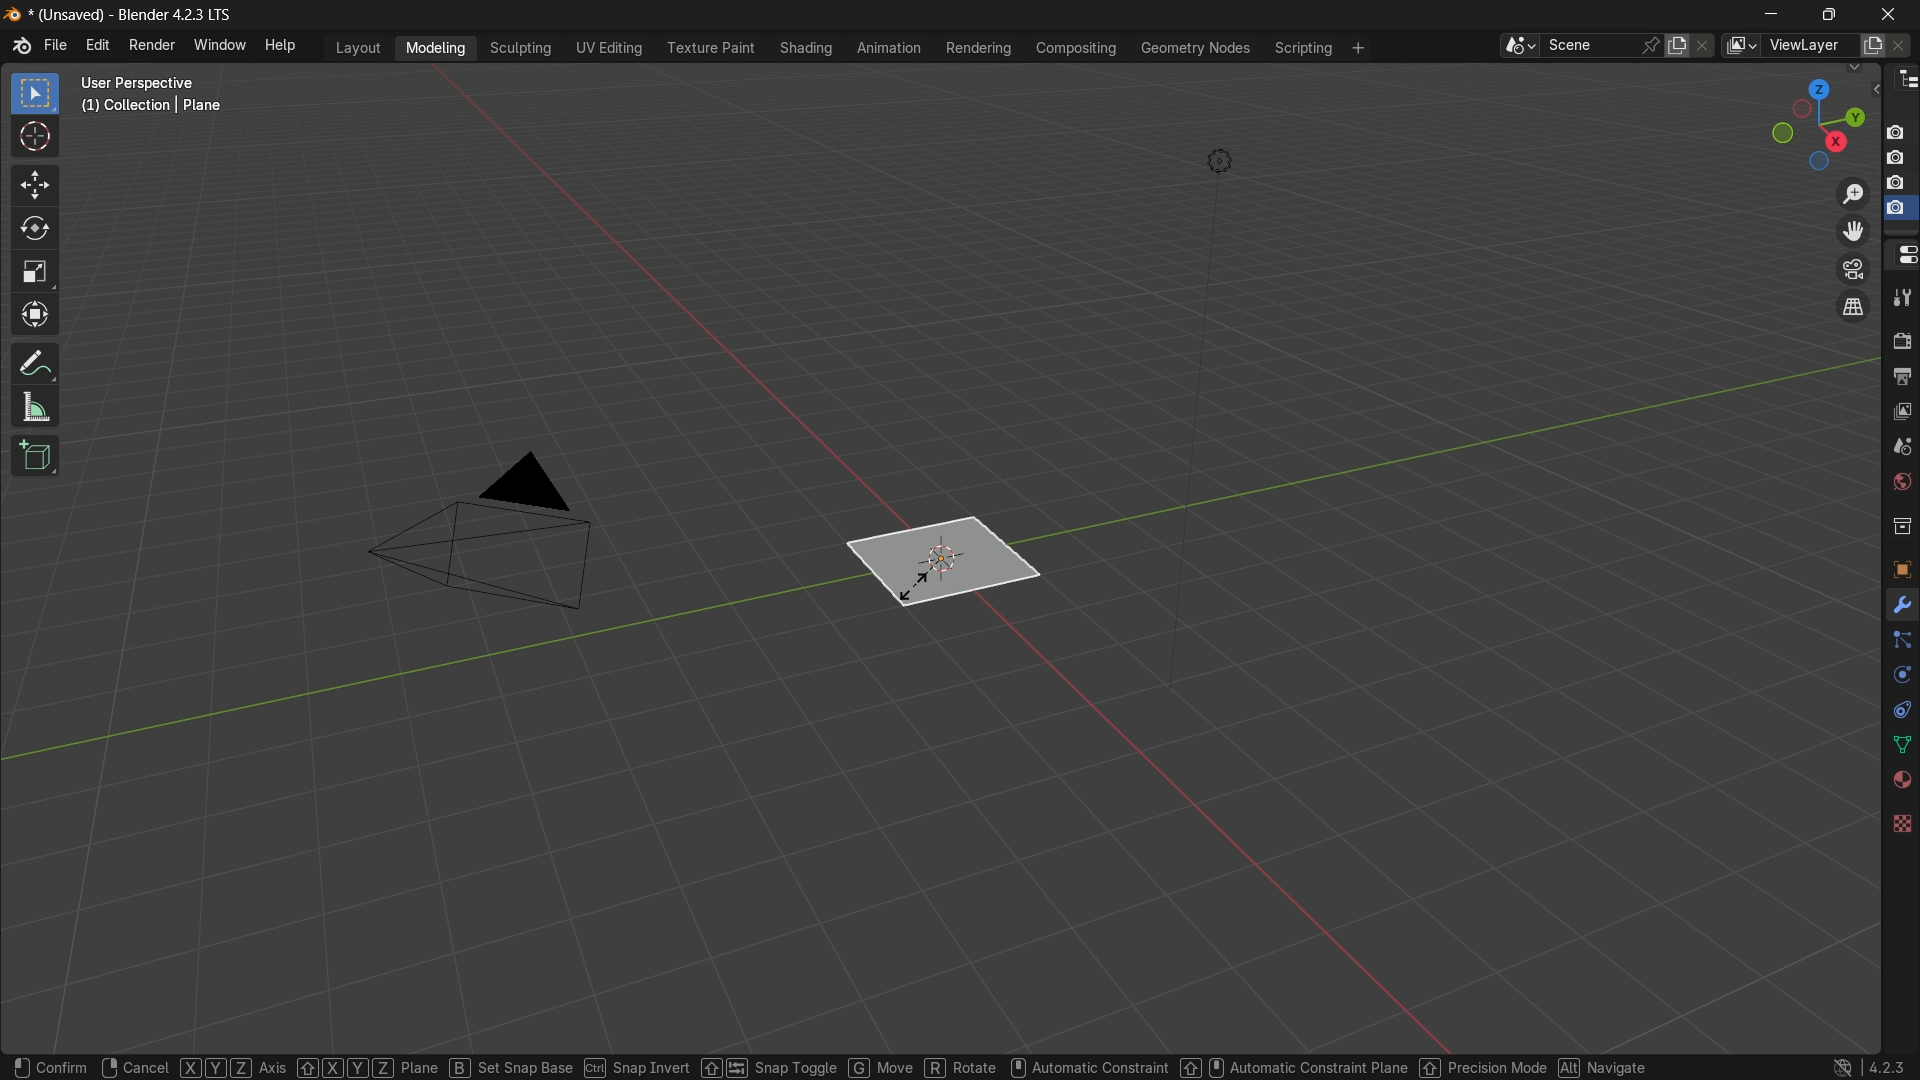  Describe the element at coordinates (34, 364) in the screenshot. I see `annotate` at that location.